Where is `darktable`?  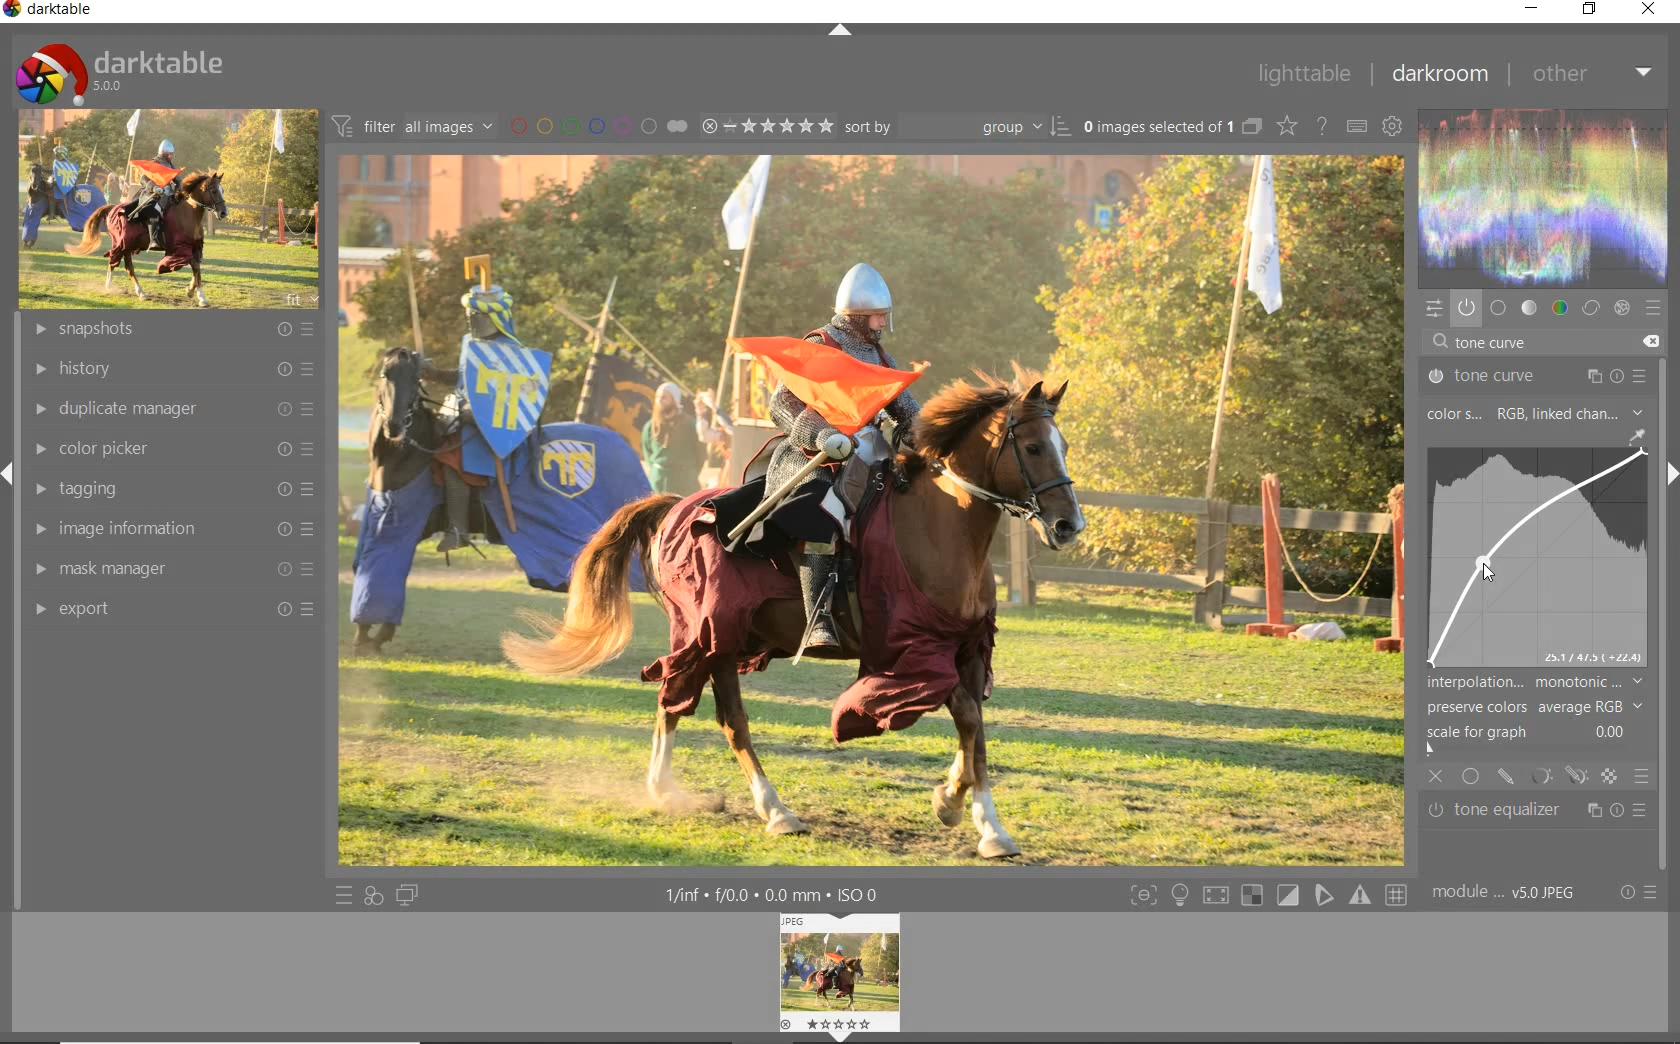
darktable is located at coordinates (54, 12).